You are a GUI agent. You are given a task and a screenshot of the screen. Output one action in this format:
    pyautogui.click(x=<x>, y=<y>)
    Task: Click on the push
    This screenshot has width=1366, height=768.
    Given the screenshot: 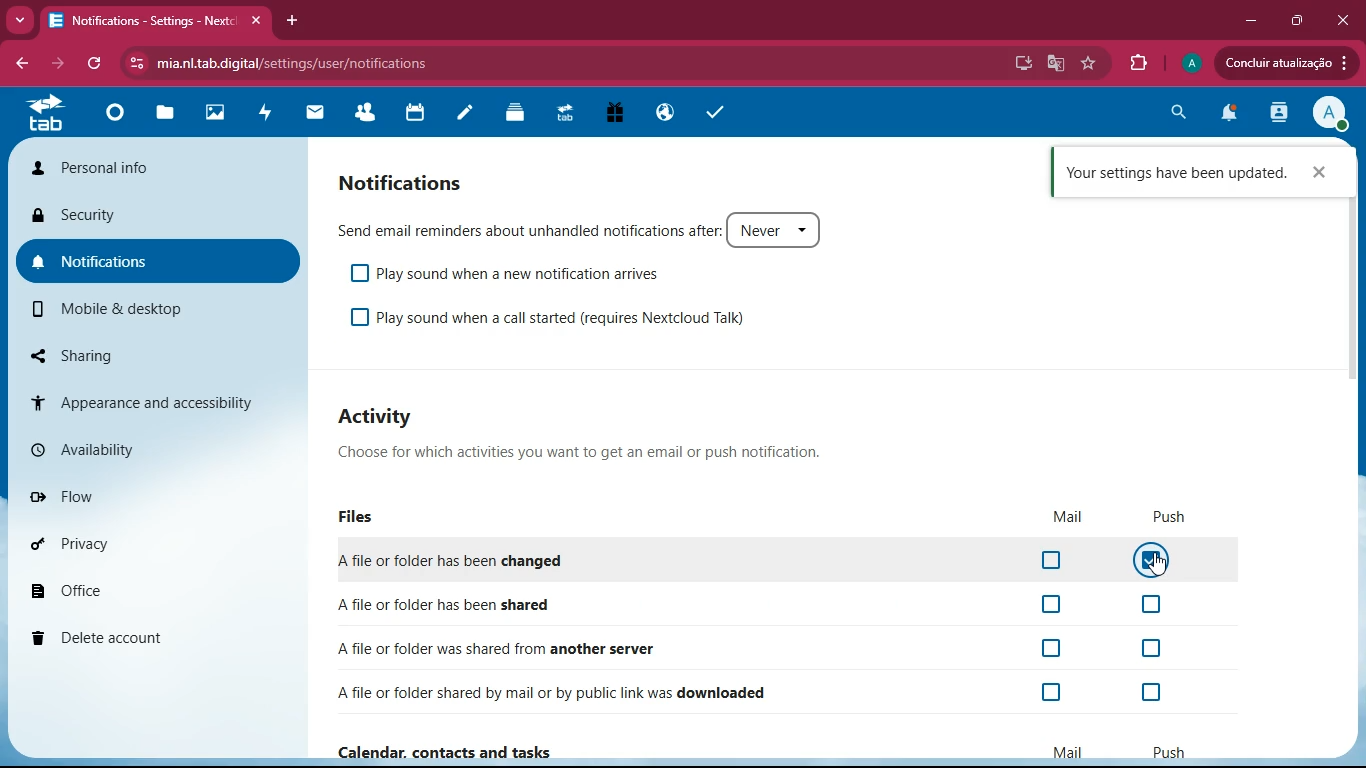 What is the action you would take?
    pyautogui.click(x=1172, y=751)
    